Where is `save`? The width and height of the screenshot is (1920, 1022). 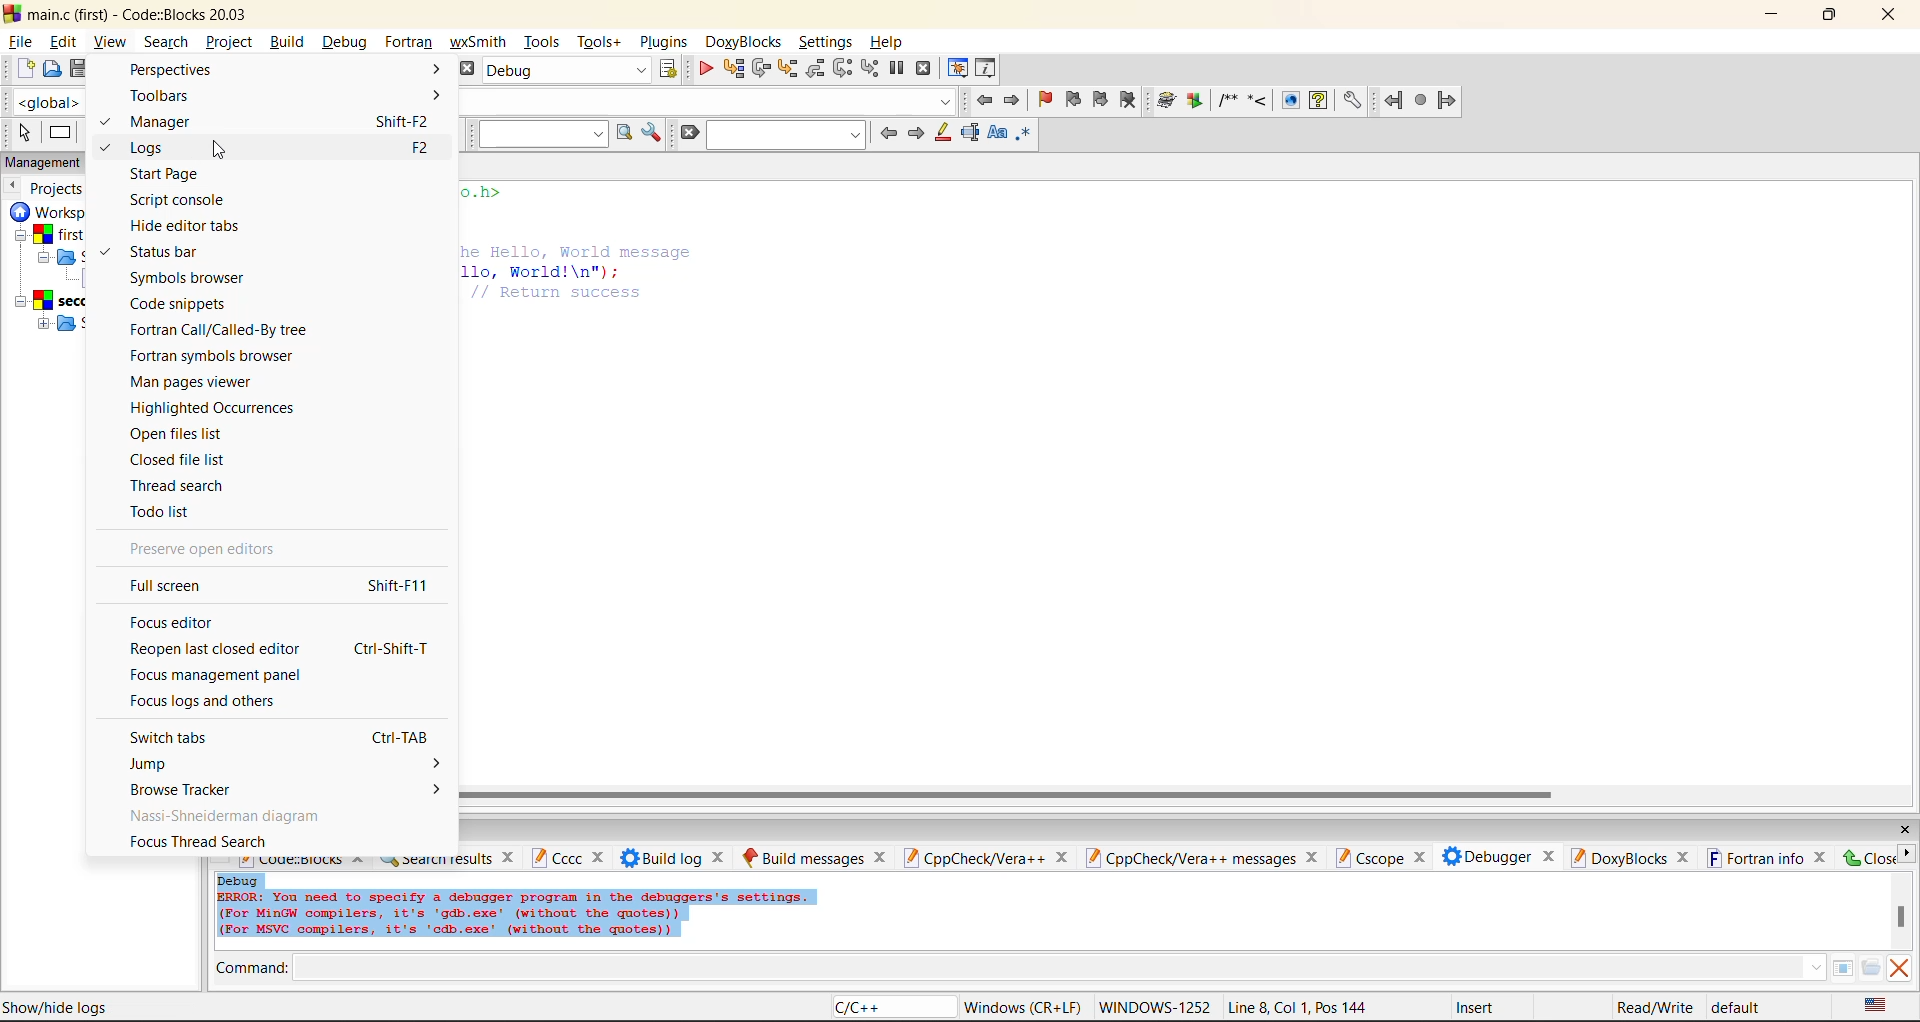 save is located at coordinates (80, 68).